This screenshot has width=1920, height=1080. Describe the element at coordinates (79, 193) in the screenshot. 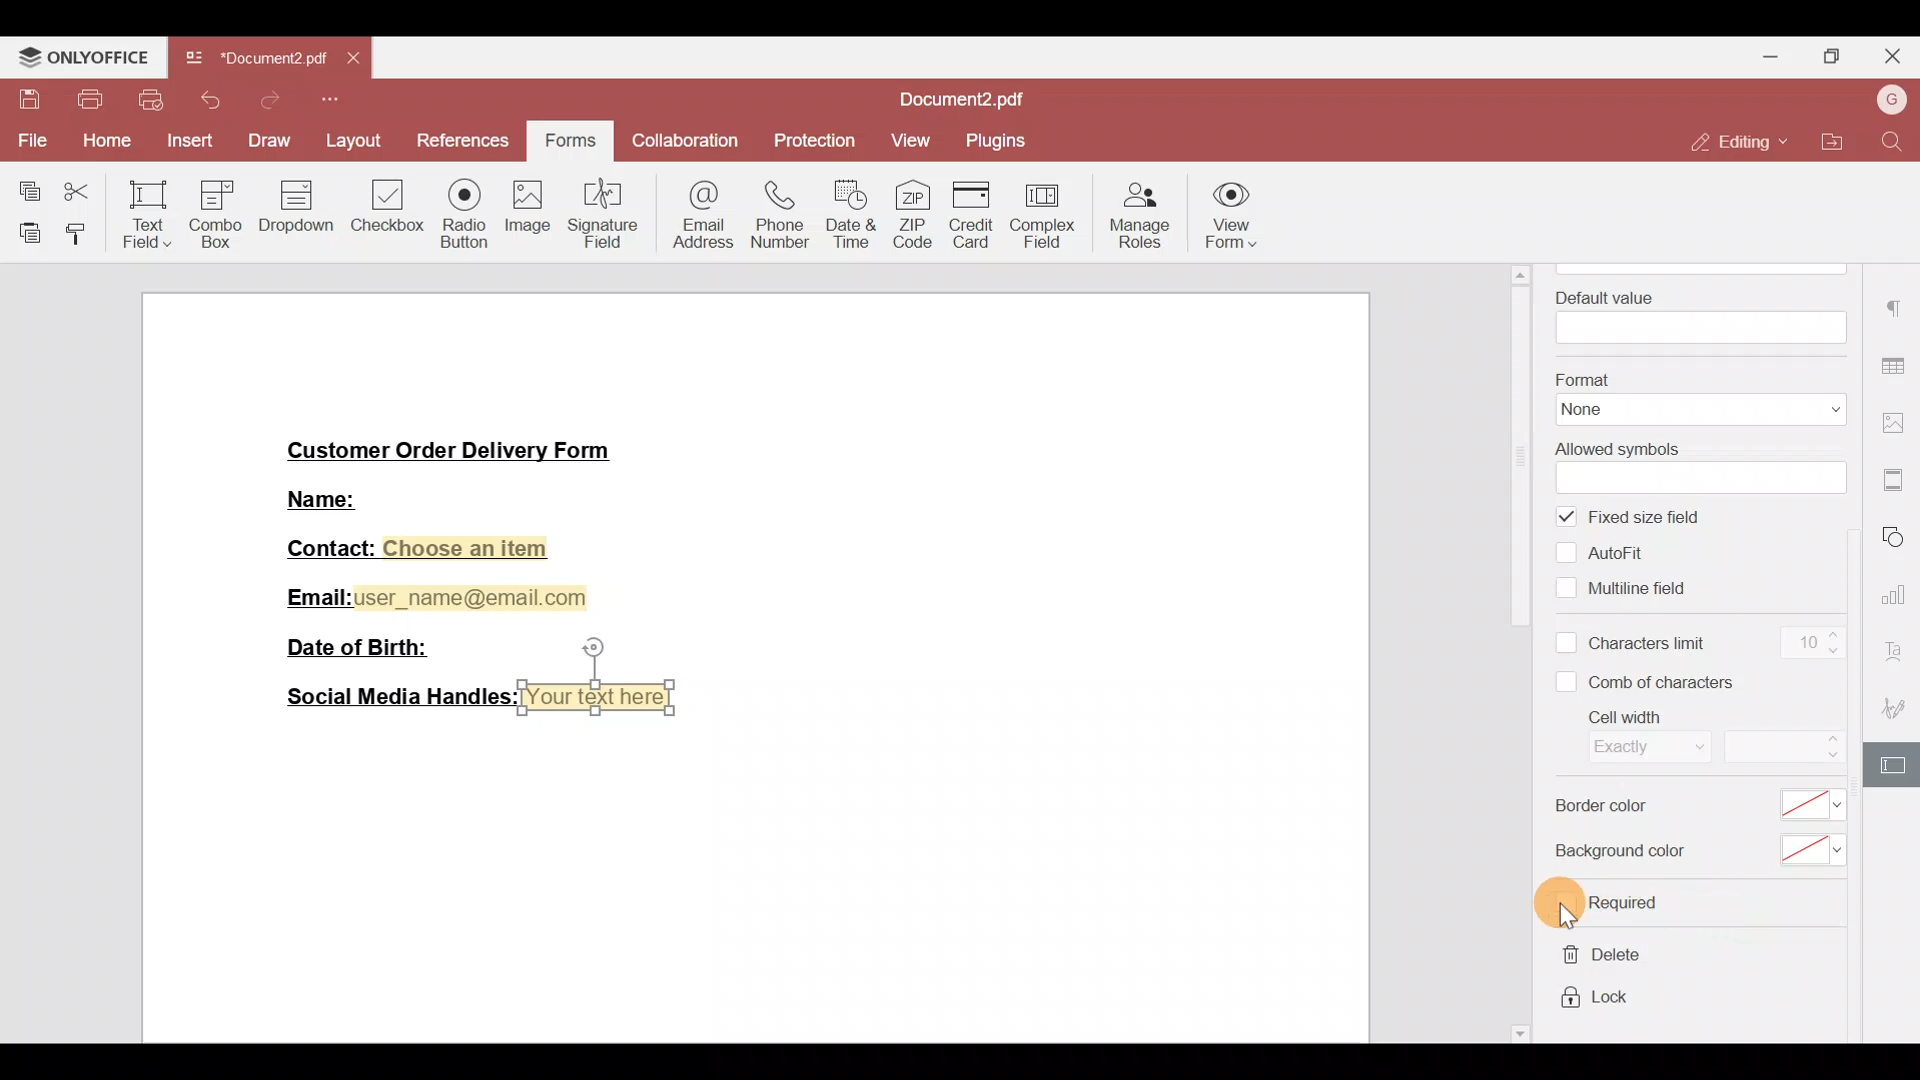

I see `Cut` at that location.